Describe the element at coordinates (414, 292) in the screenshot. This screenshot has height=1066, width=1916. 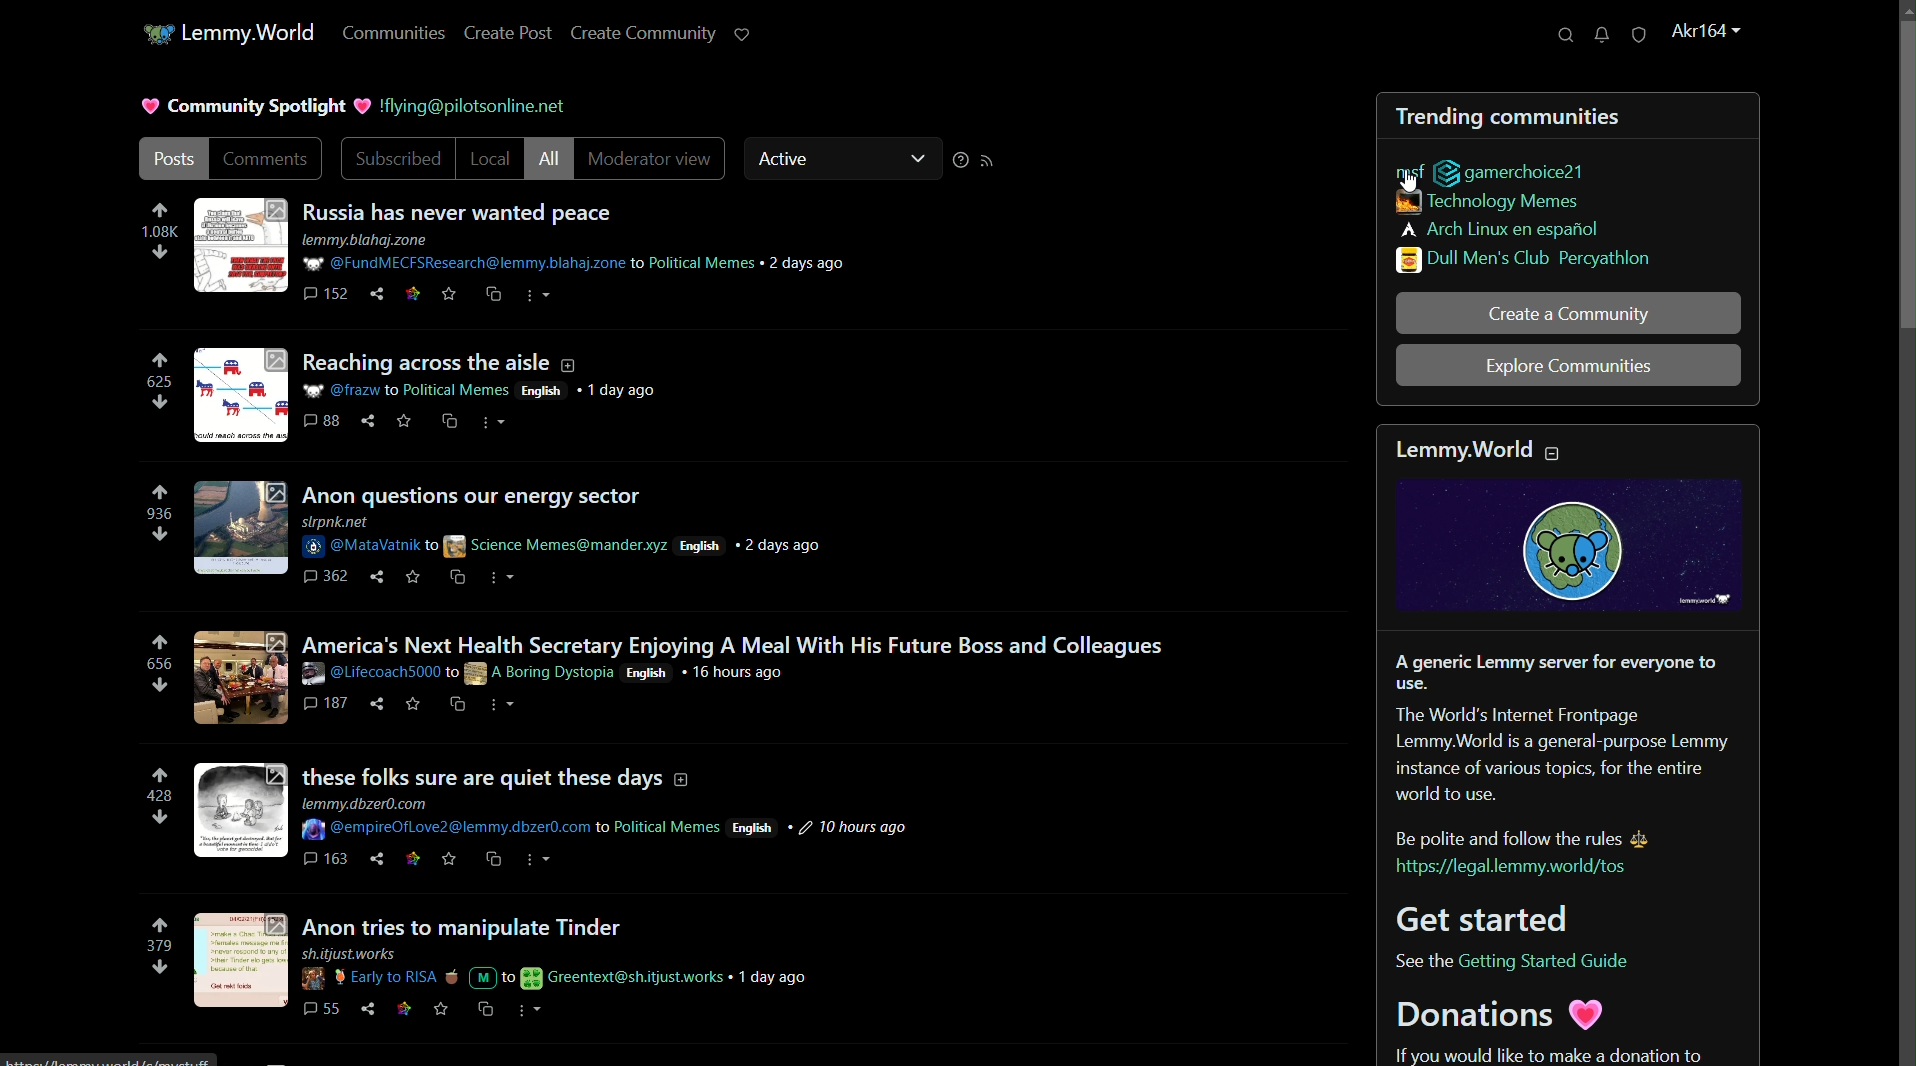
I see `link` at that location.